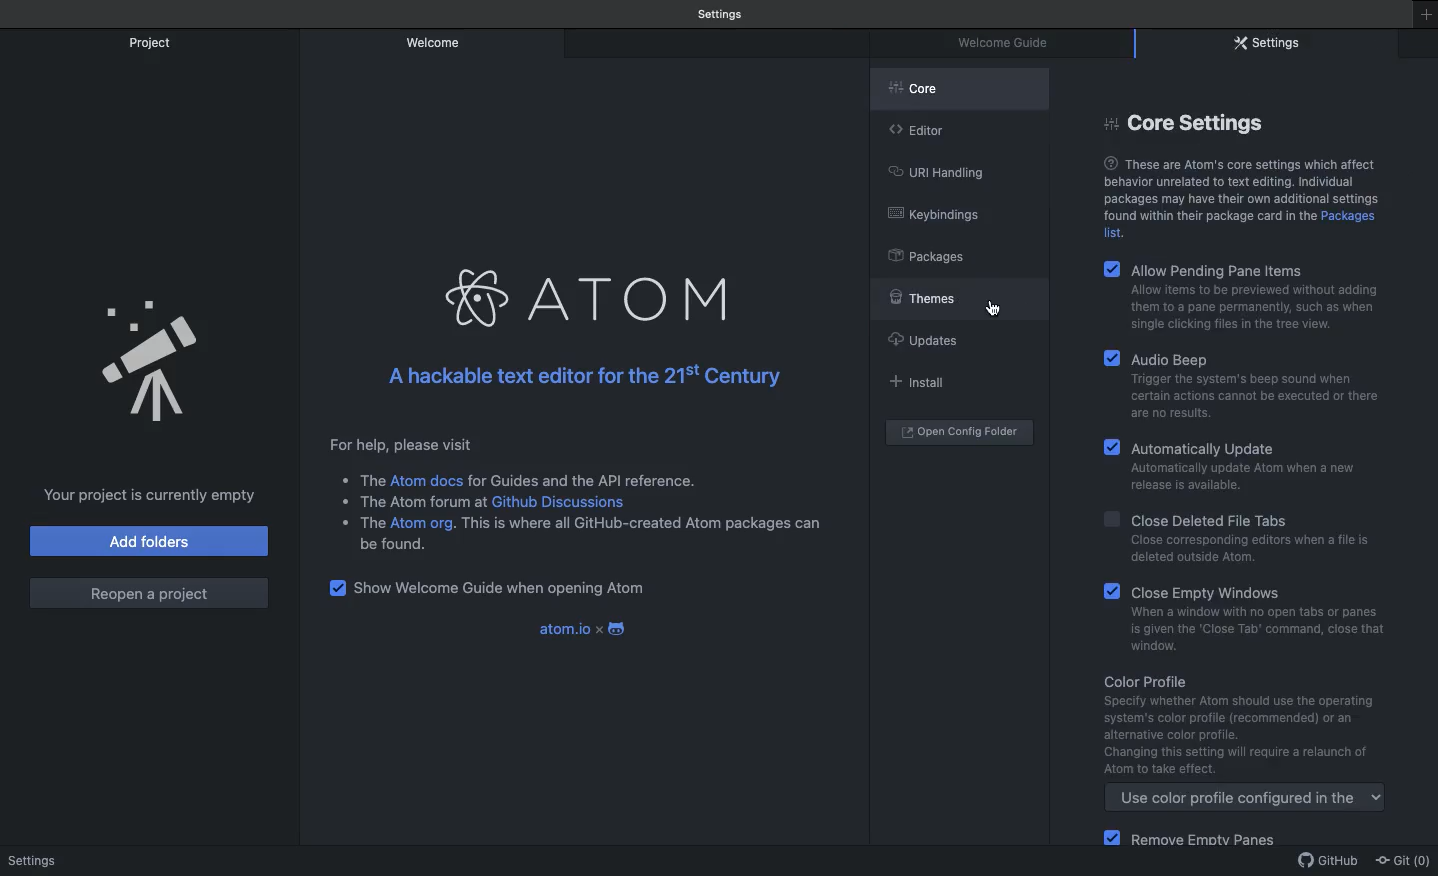 Image resolution: width=1438 pixels, height=876 pixels. Describe the element at coordinates (959, 433) in the screenshot. I see `Open coding folder` at that location.